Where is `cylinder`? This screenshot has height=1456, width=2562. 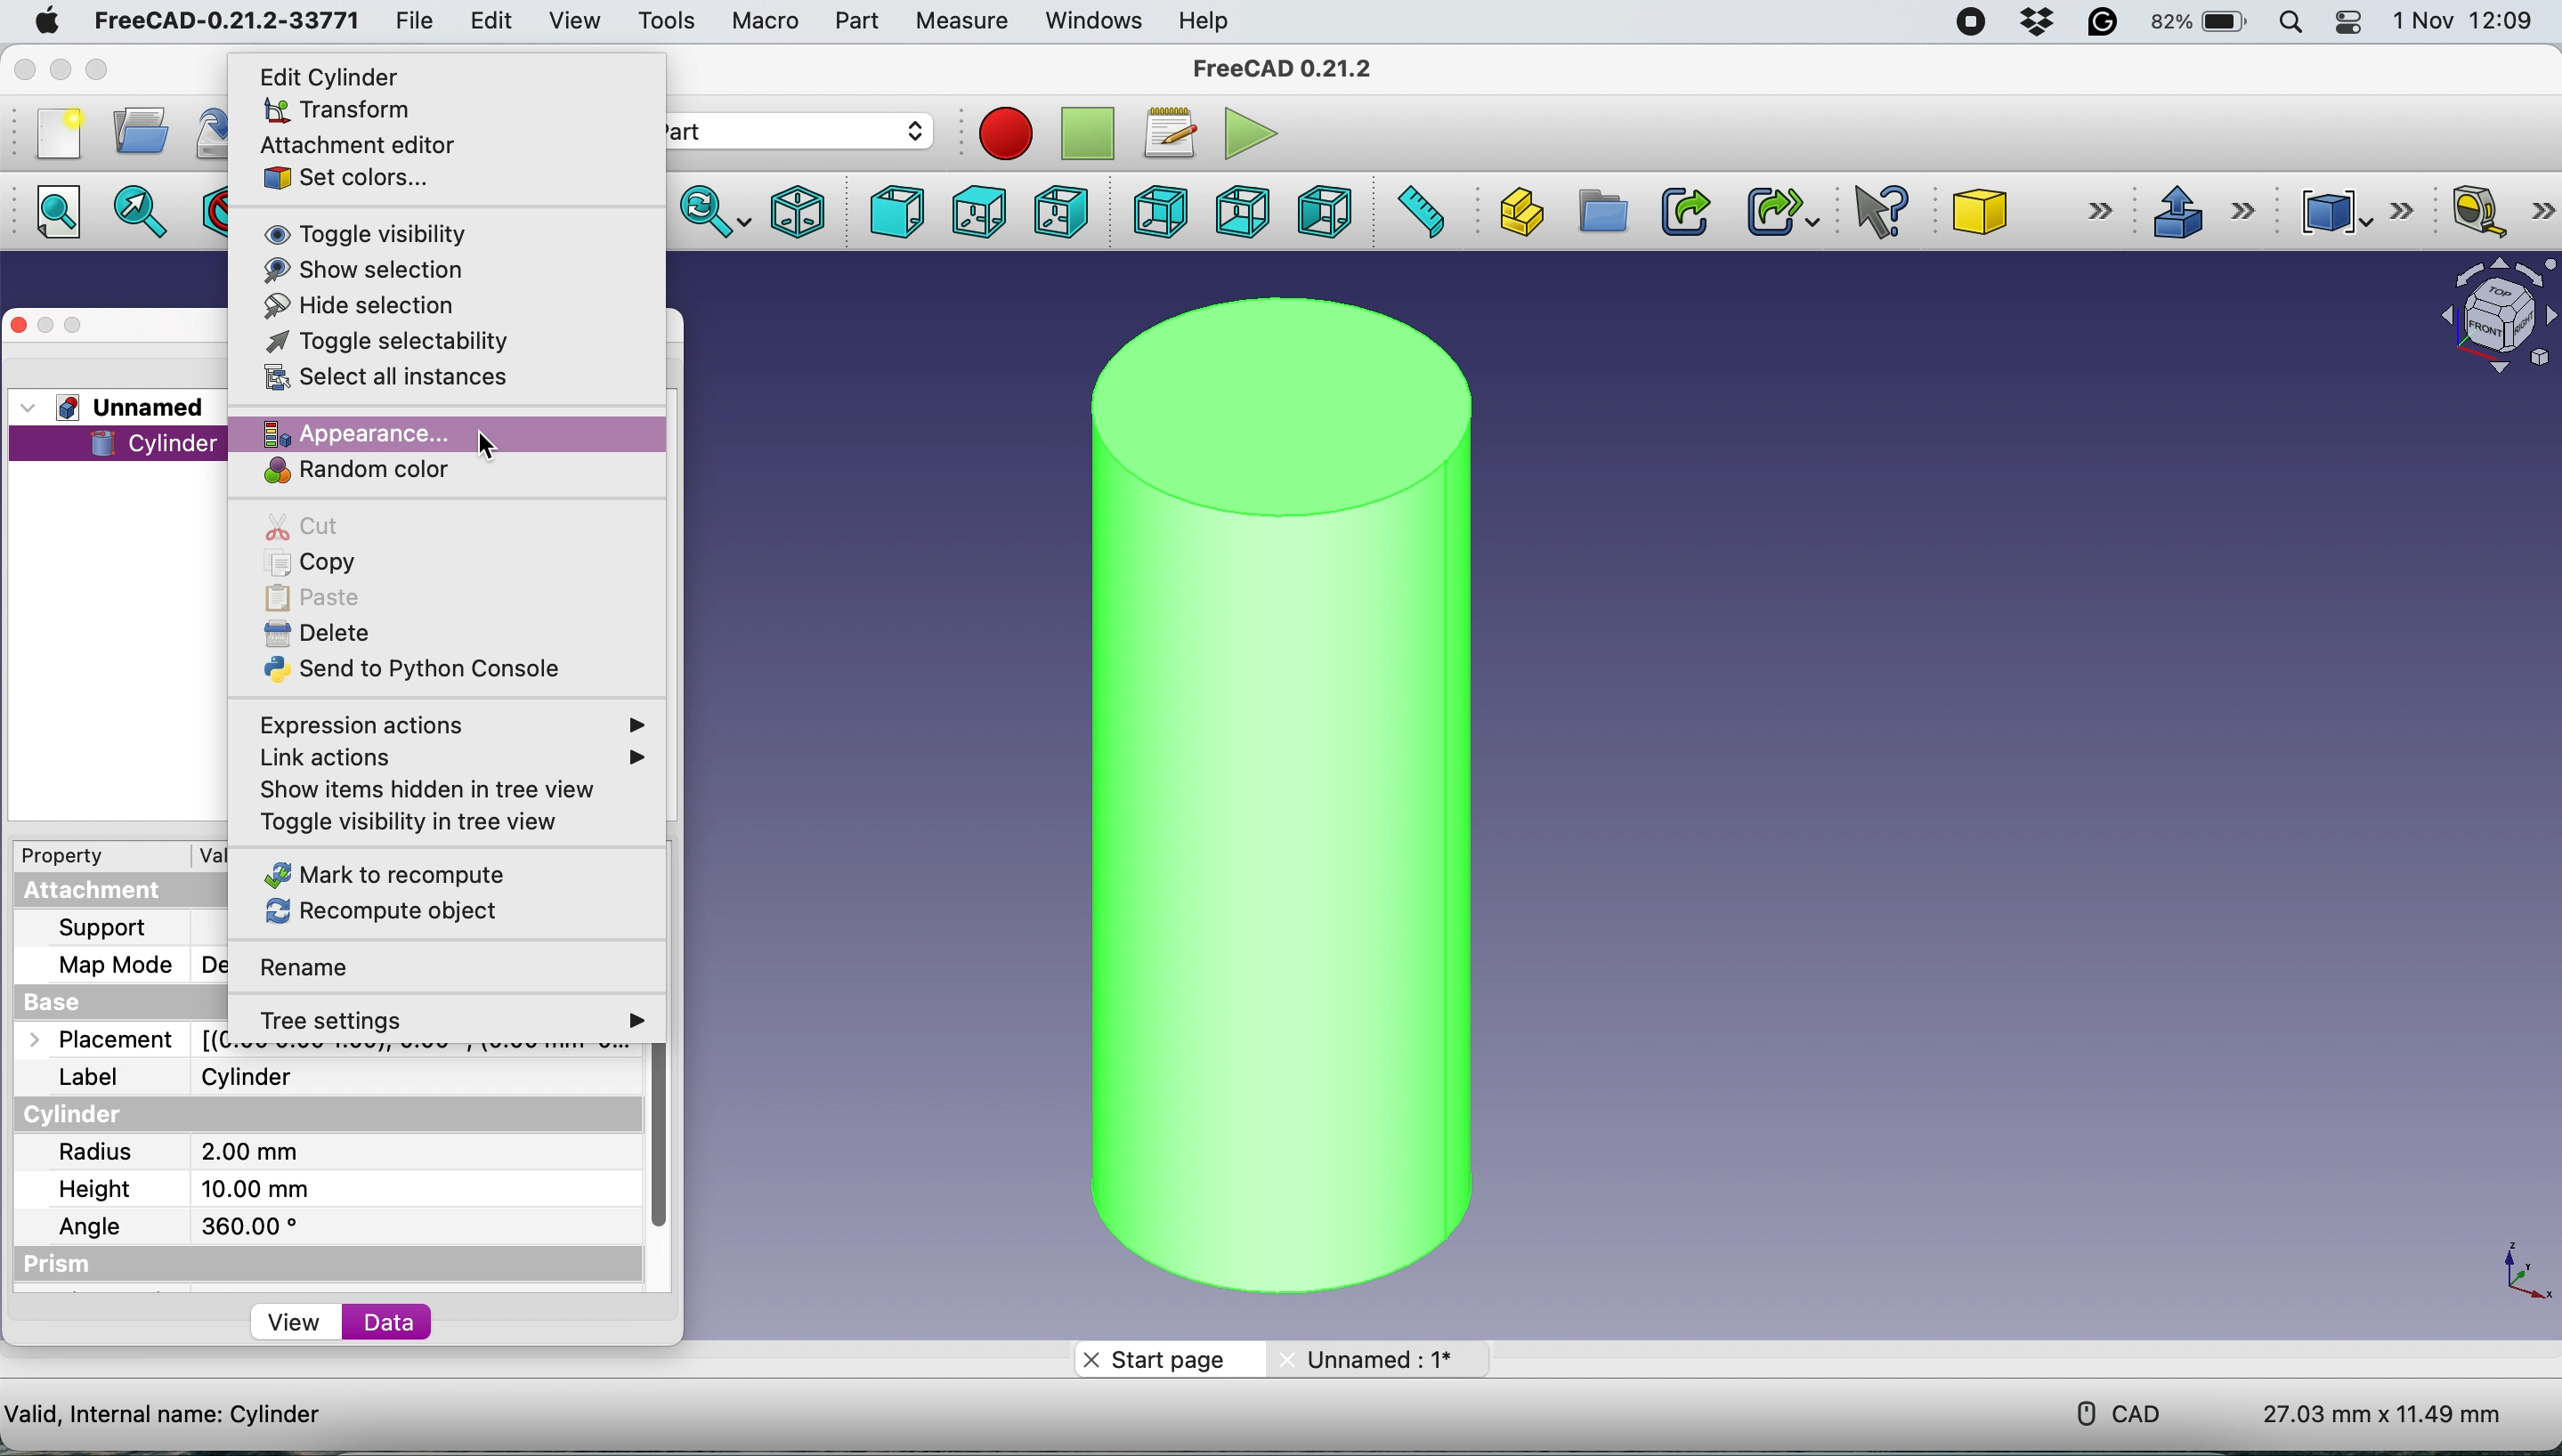
cylinder is located at coordinates (82, 1116).